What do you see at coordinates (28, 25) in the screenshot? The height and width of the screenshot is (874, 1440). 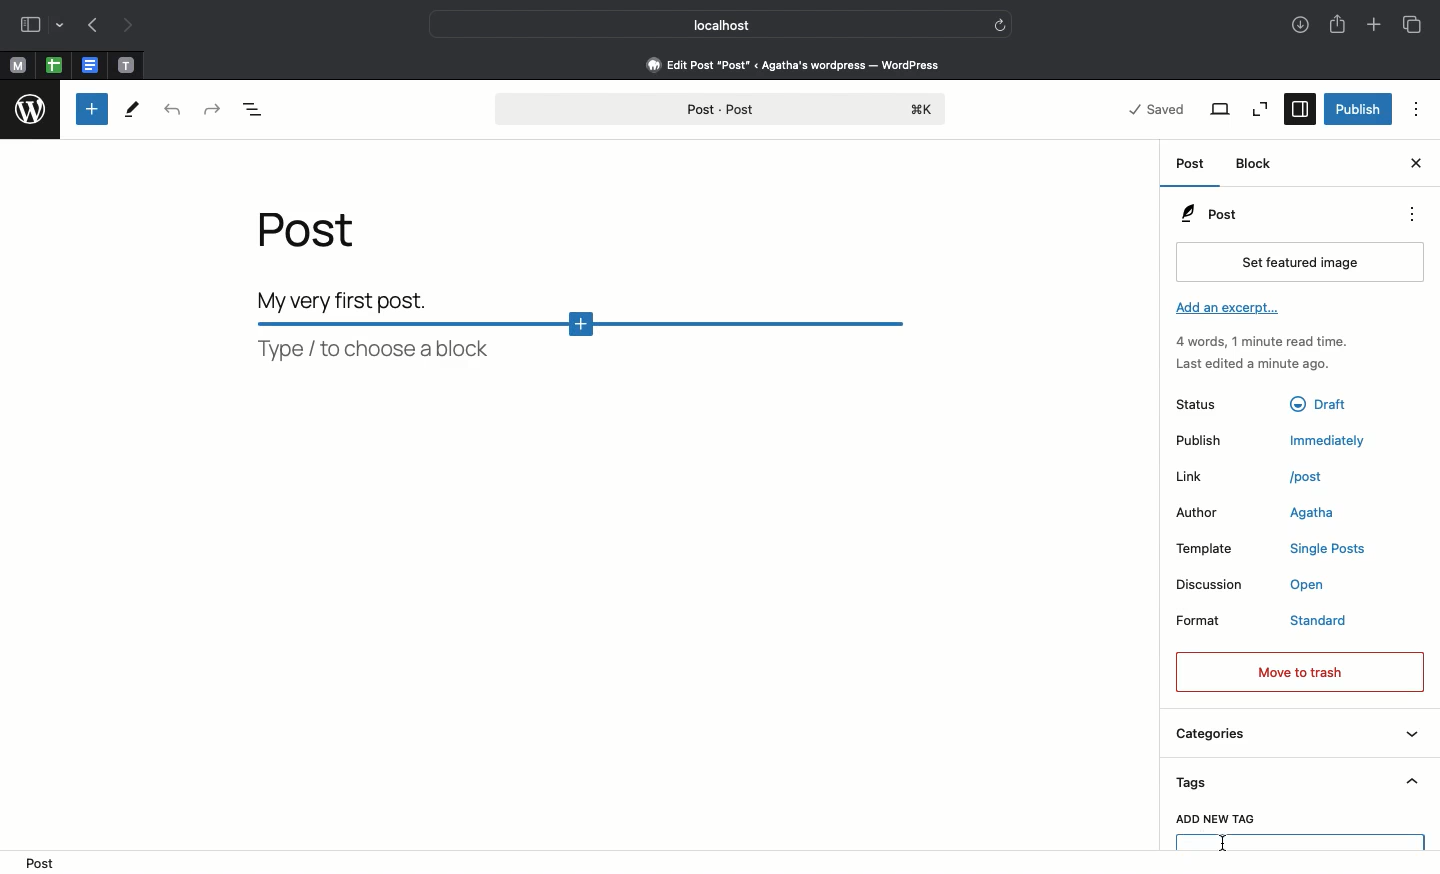 I see `Sidebar` at bounding box center [28, 25].